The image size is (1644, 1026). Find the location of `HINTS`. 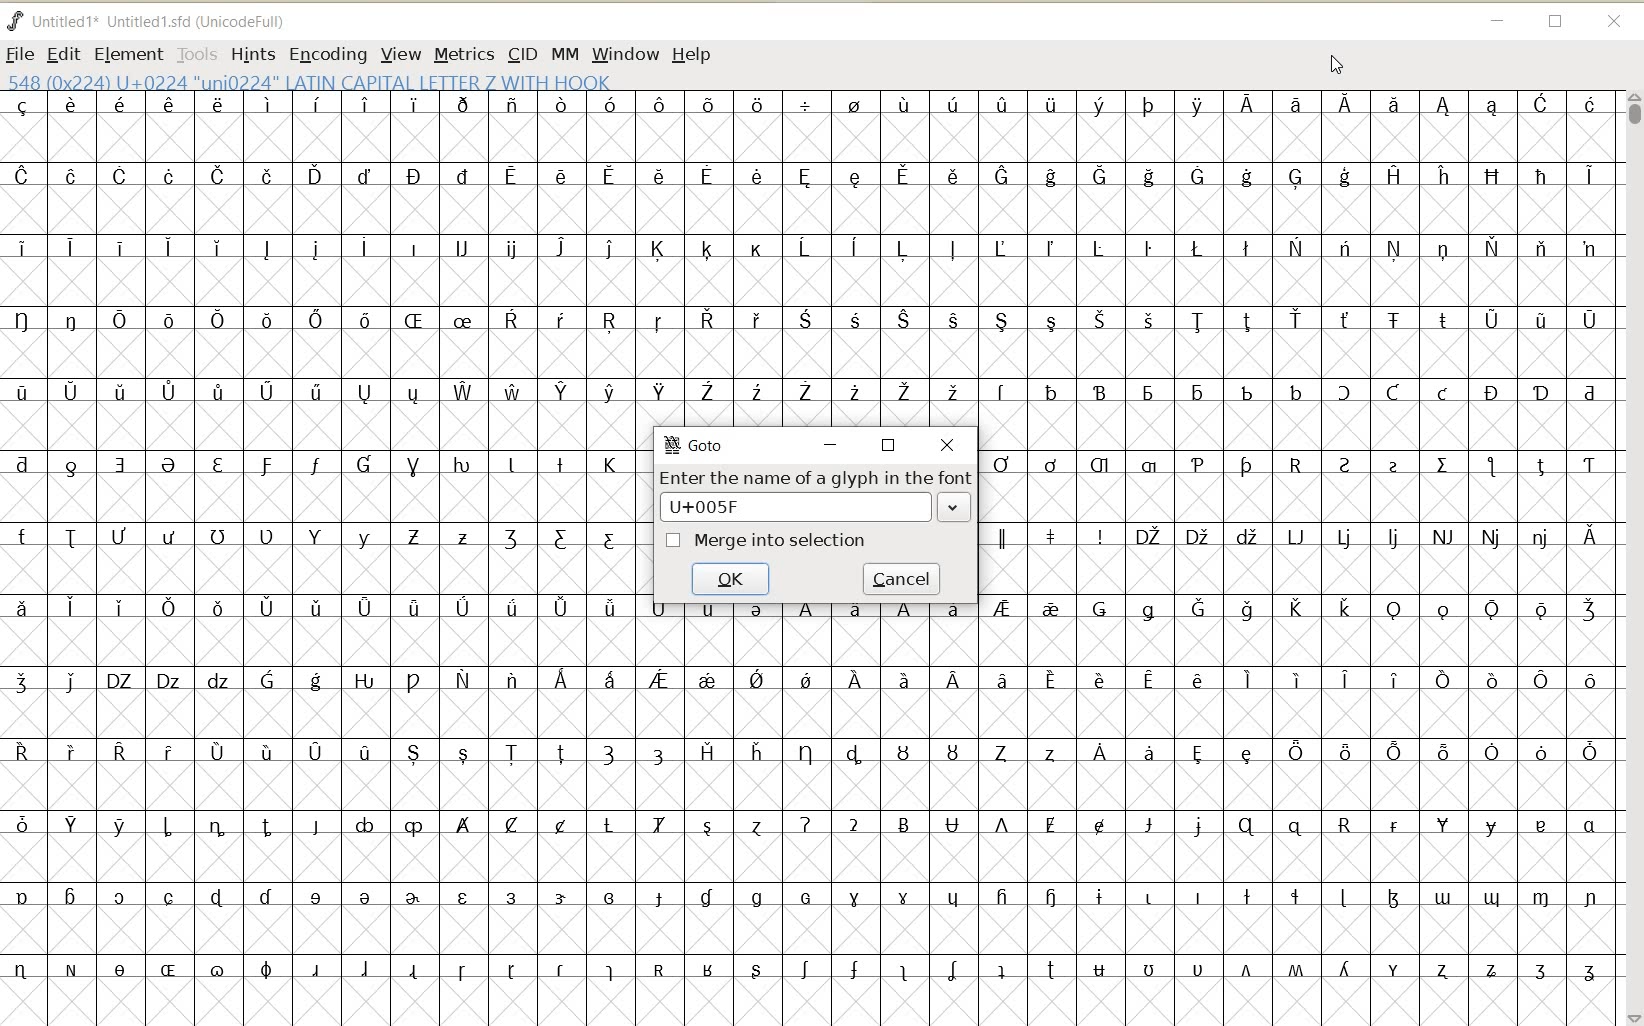

HINTS is located at coordinates (252, 54).